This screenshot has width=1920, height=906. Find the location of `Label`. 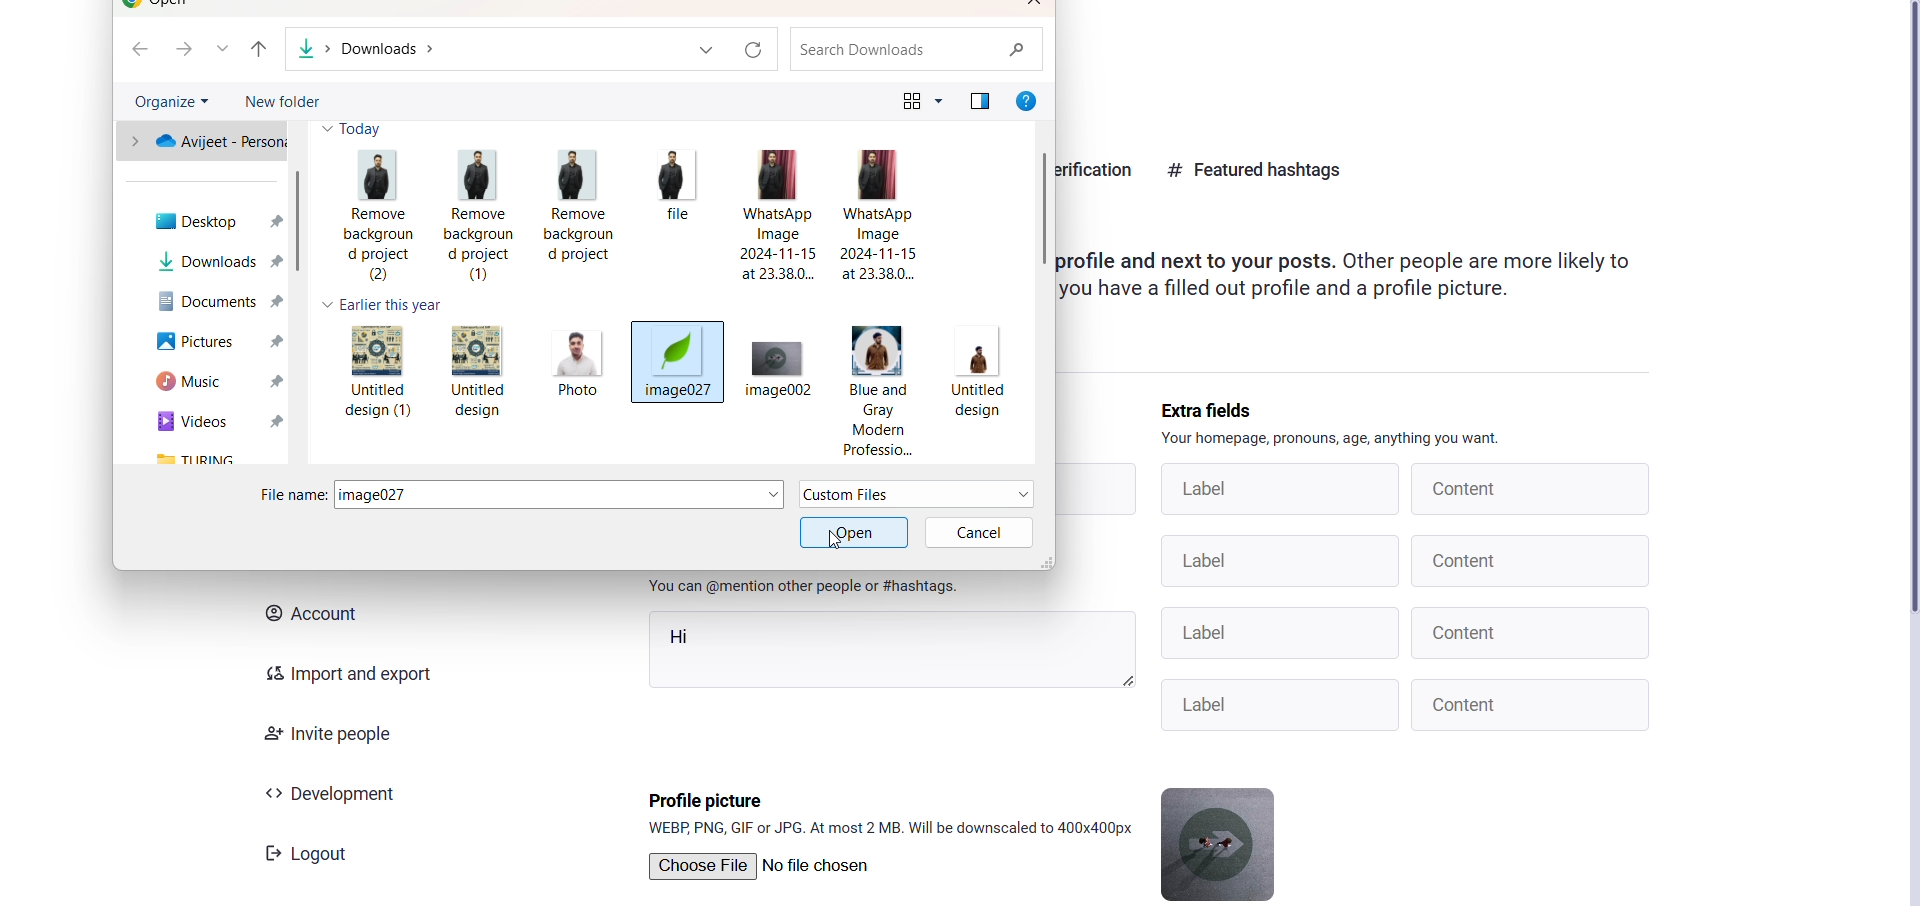

Label is located at coordinates (1279, 632).